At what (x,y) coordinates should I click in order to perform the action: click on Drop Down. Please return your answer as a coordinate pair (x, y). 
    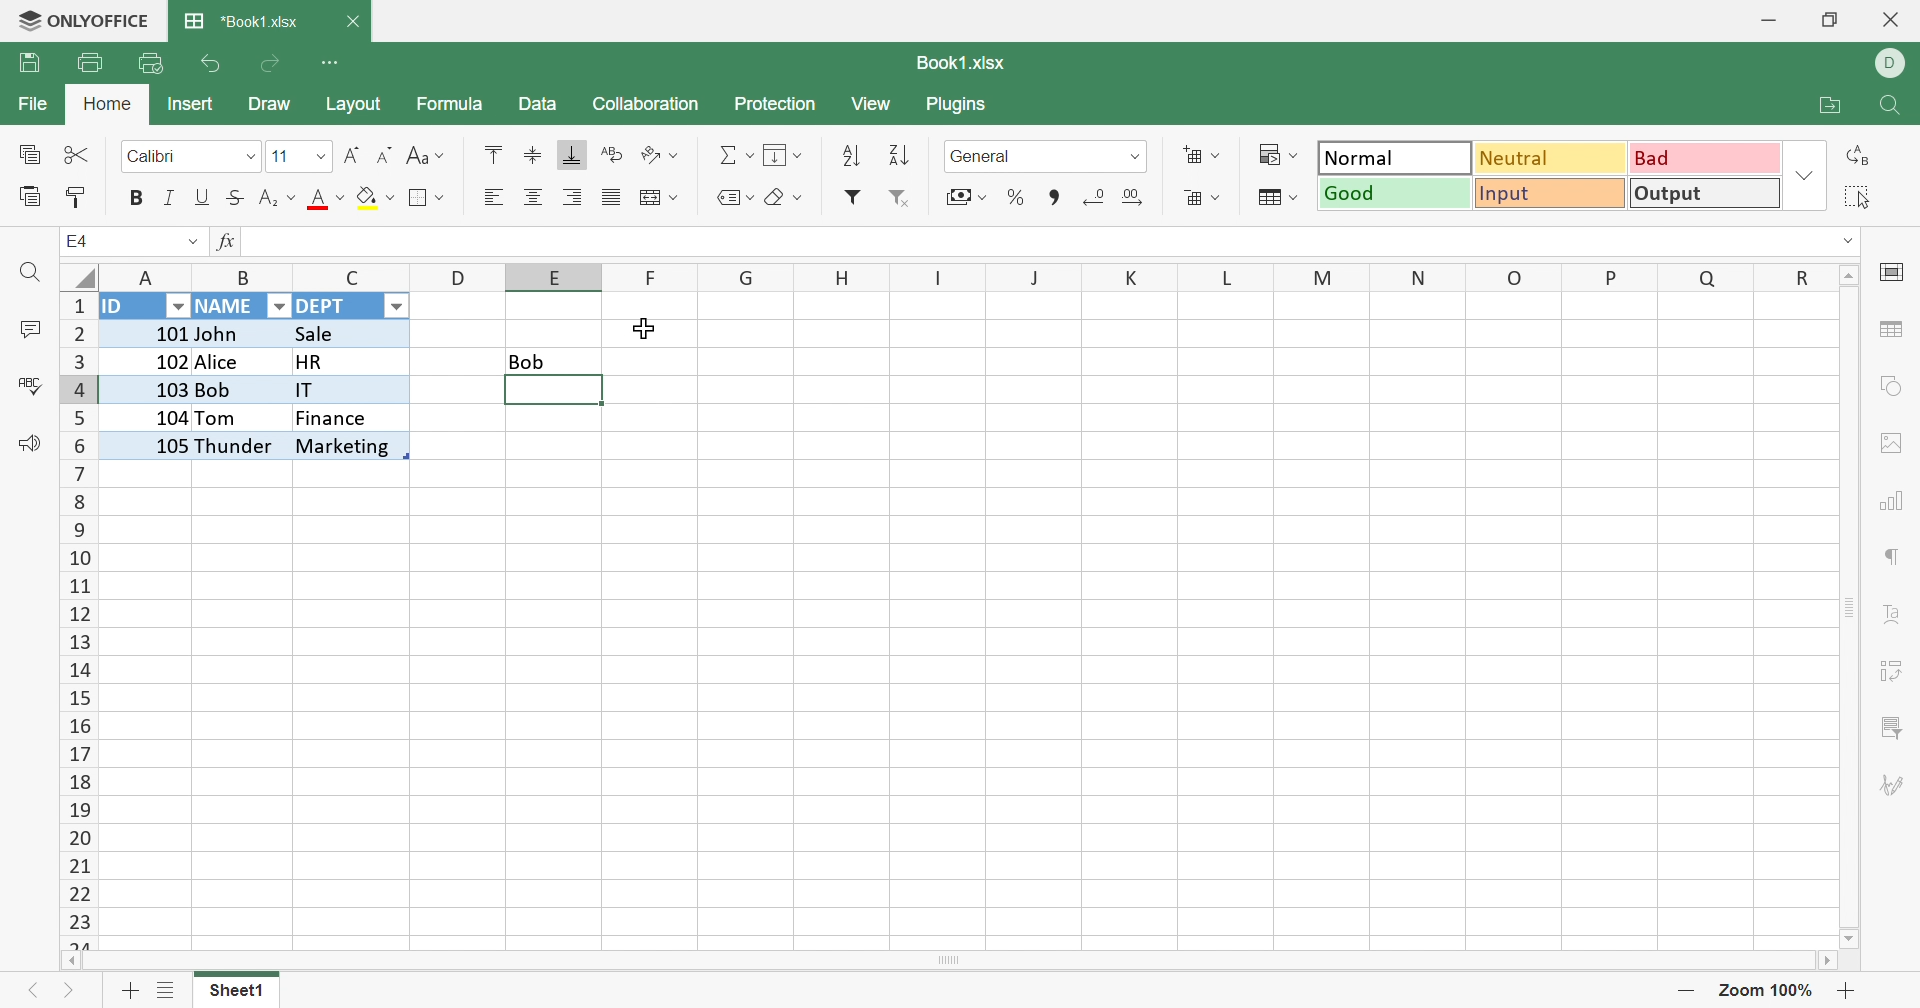
    Looking at the image, I should click on (174, 305).